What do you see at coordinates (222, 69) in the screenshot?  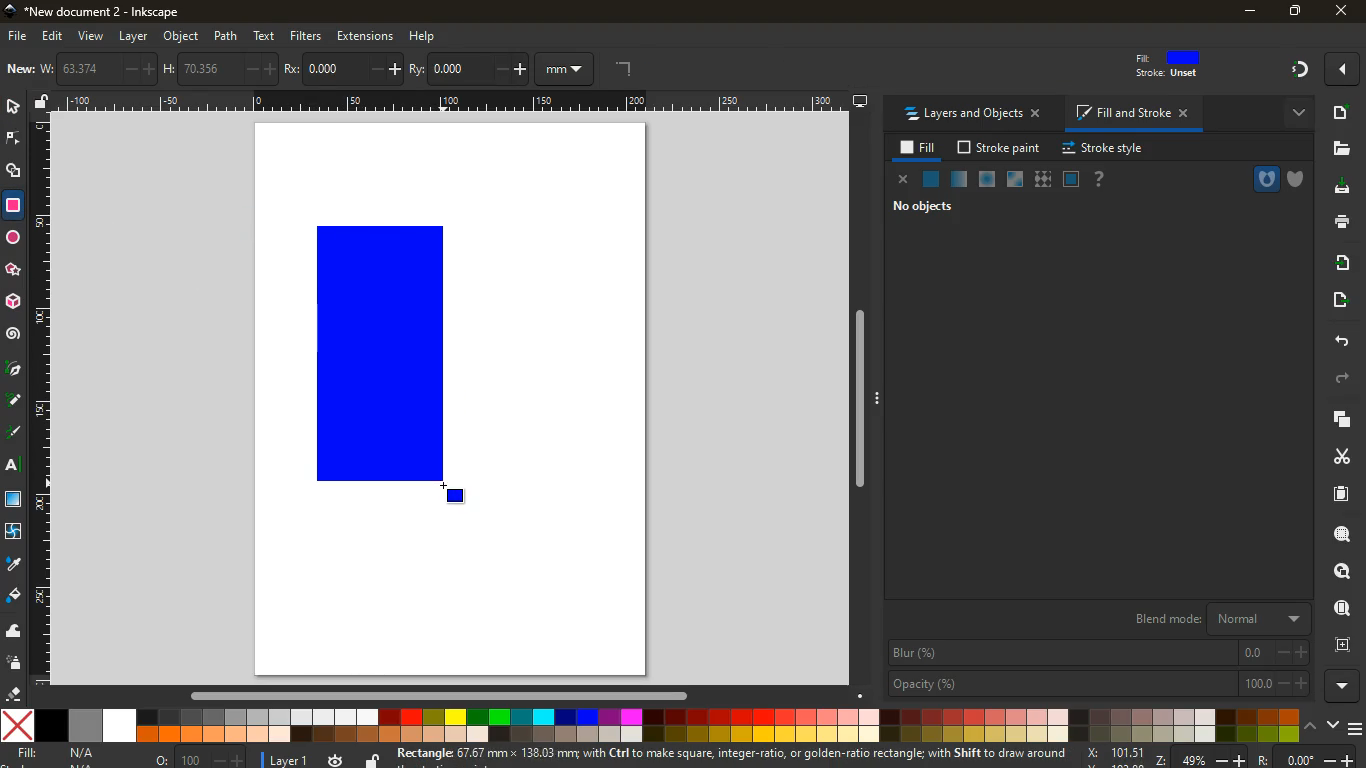 I see `h` at bounding box center [222, 69].